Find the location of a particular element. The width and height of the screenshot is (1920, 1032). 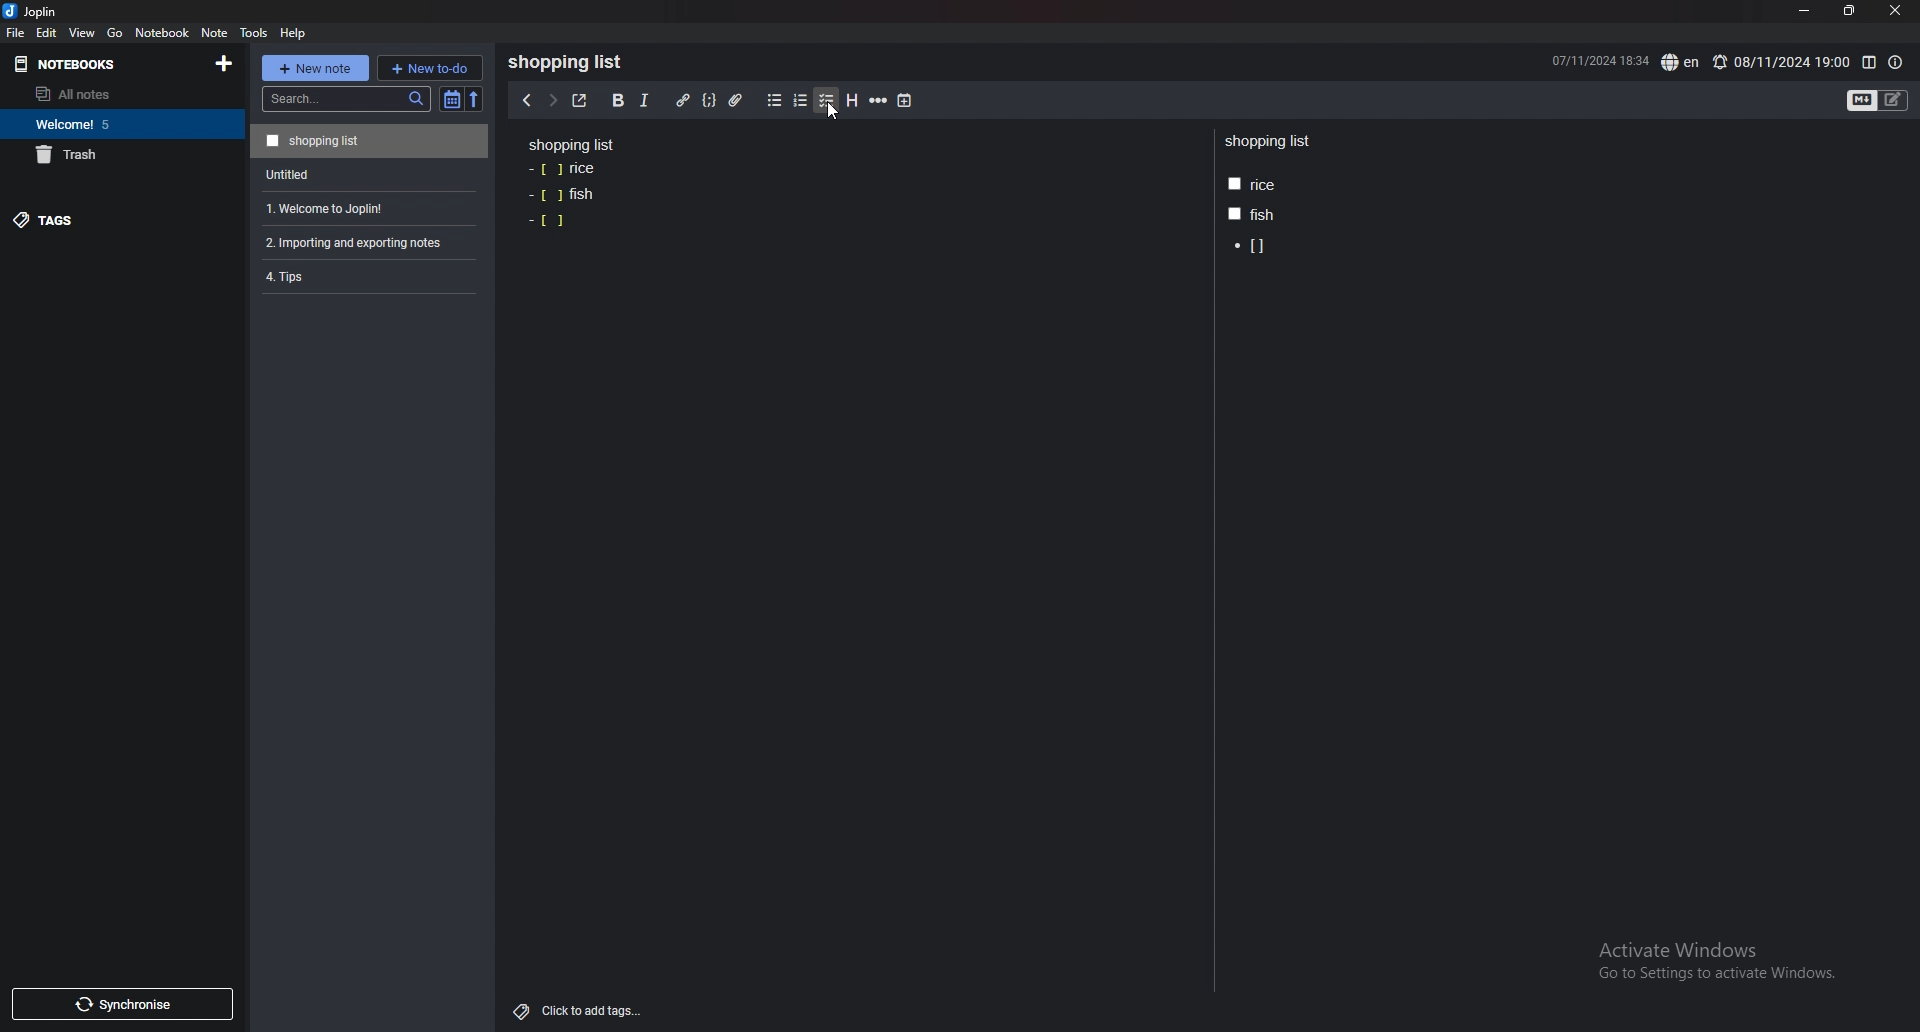

minimize is located at coordinates (1805, 11).